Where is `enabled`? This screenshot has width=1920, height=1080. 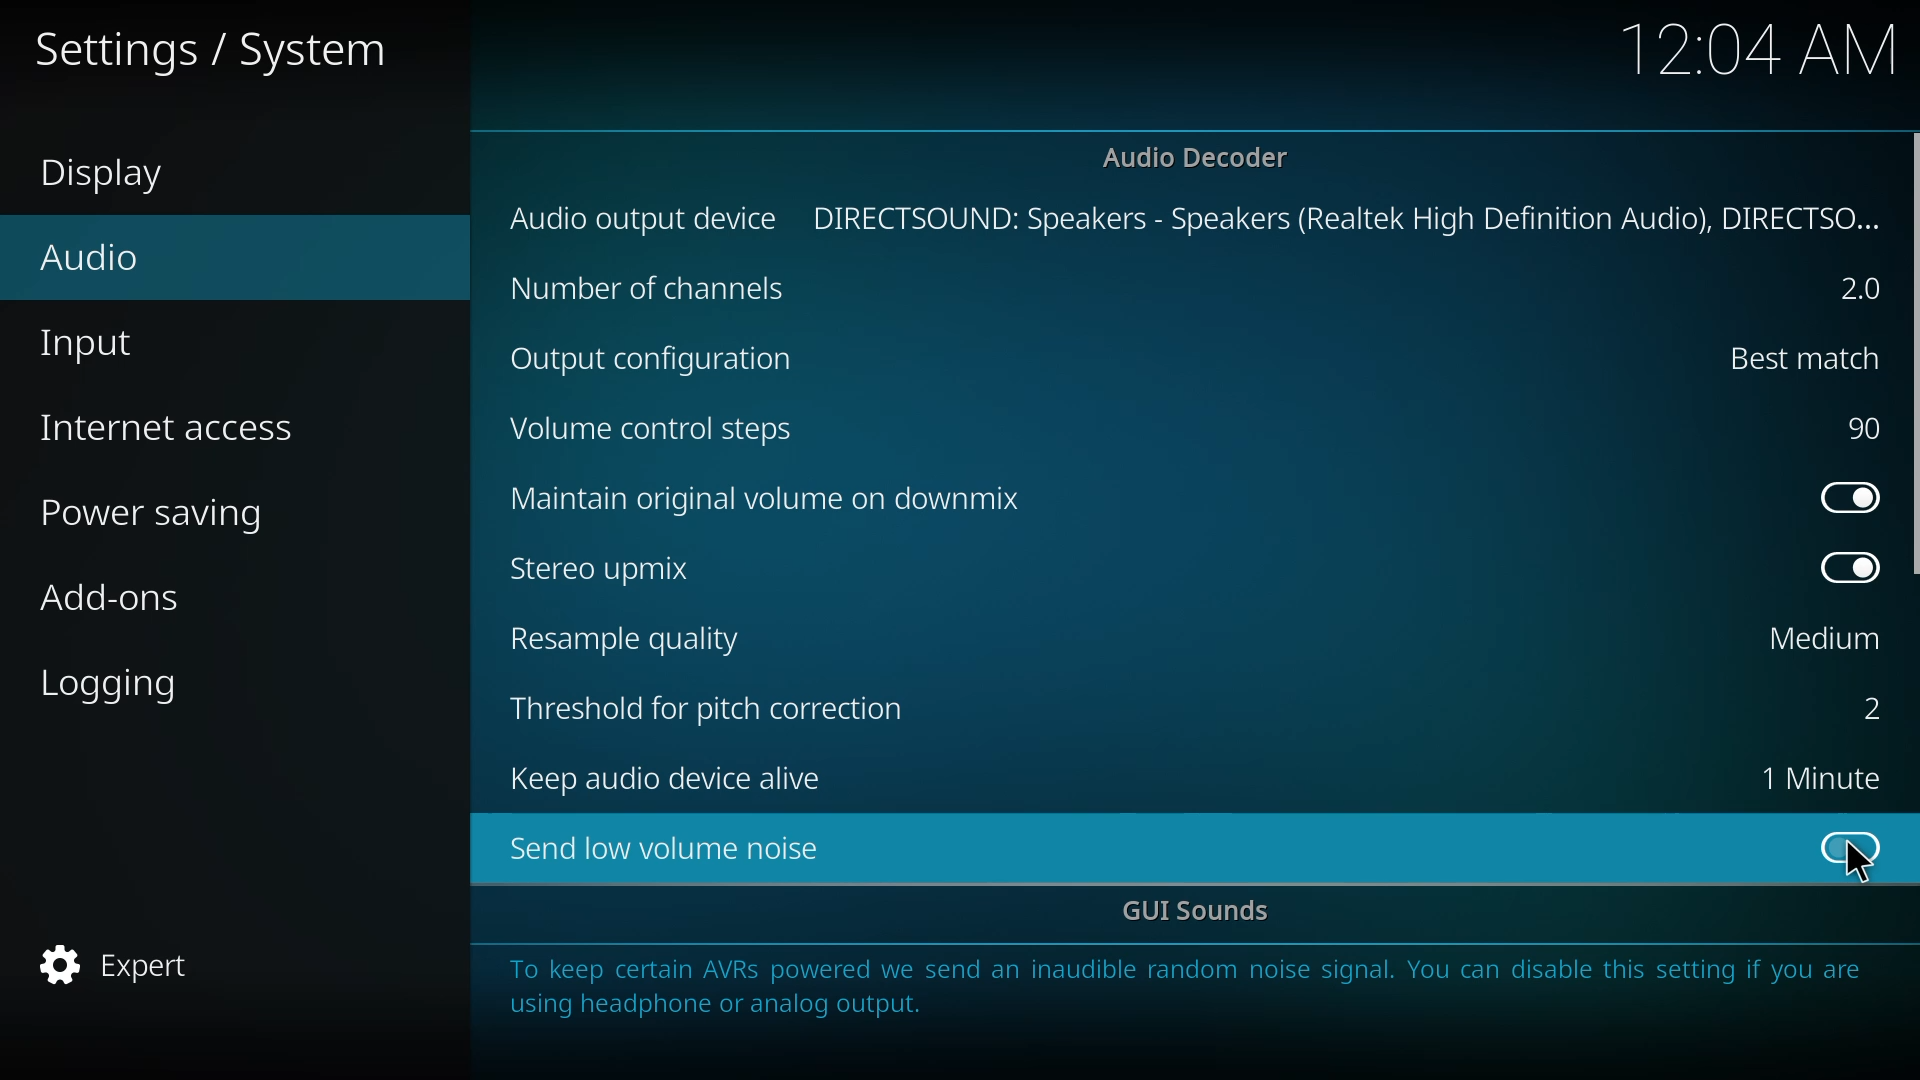
enabled is located at coordinates (1846, 494).